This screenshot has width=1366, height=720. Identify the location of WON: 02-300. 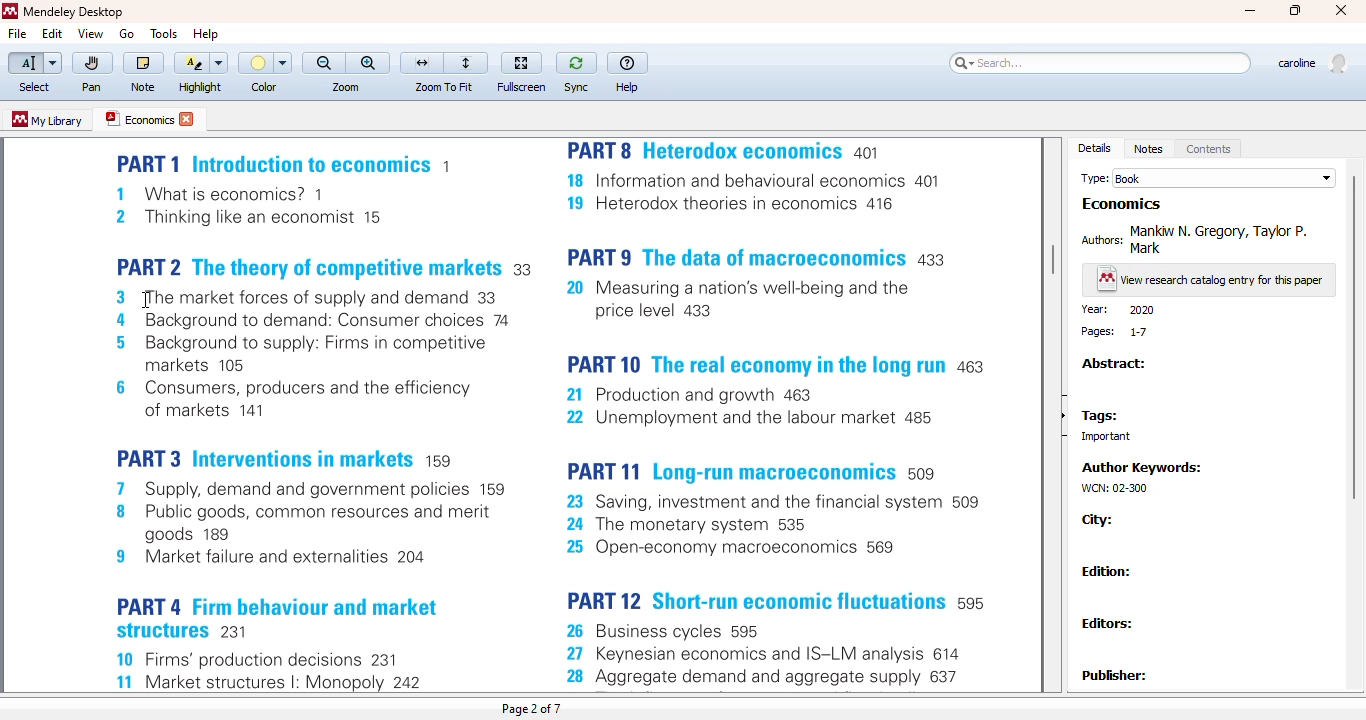
(1114, 486).